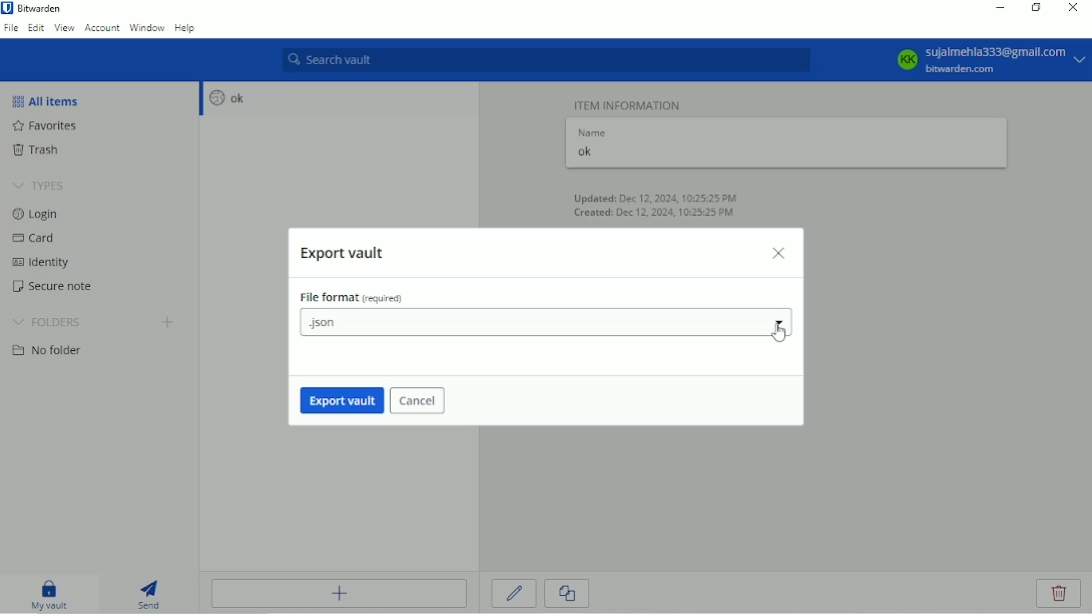 The height and width of the screenshot is (614, 1092). Describe the element at coordinates (38, 240) in the screenshot. I see `Card` at that location.